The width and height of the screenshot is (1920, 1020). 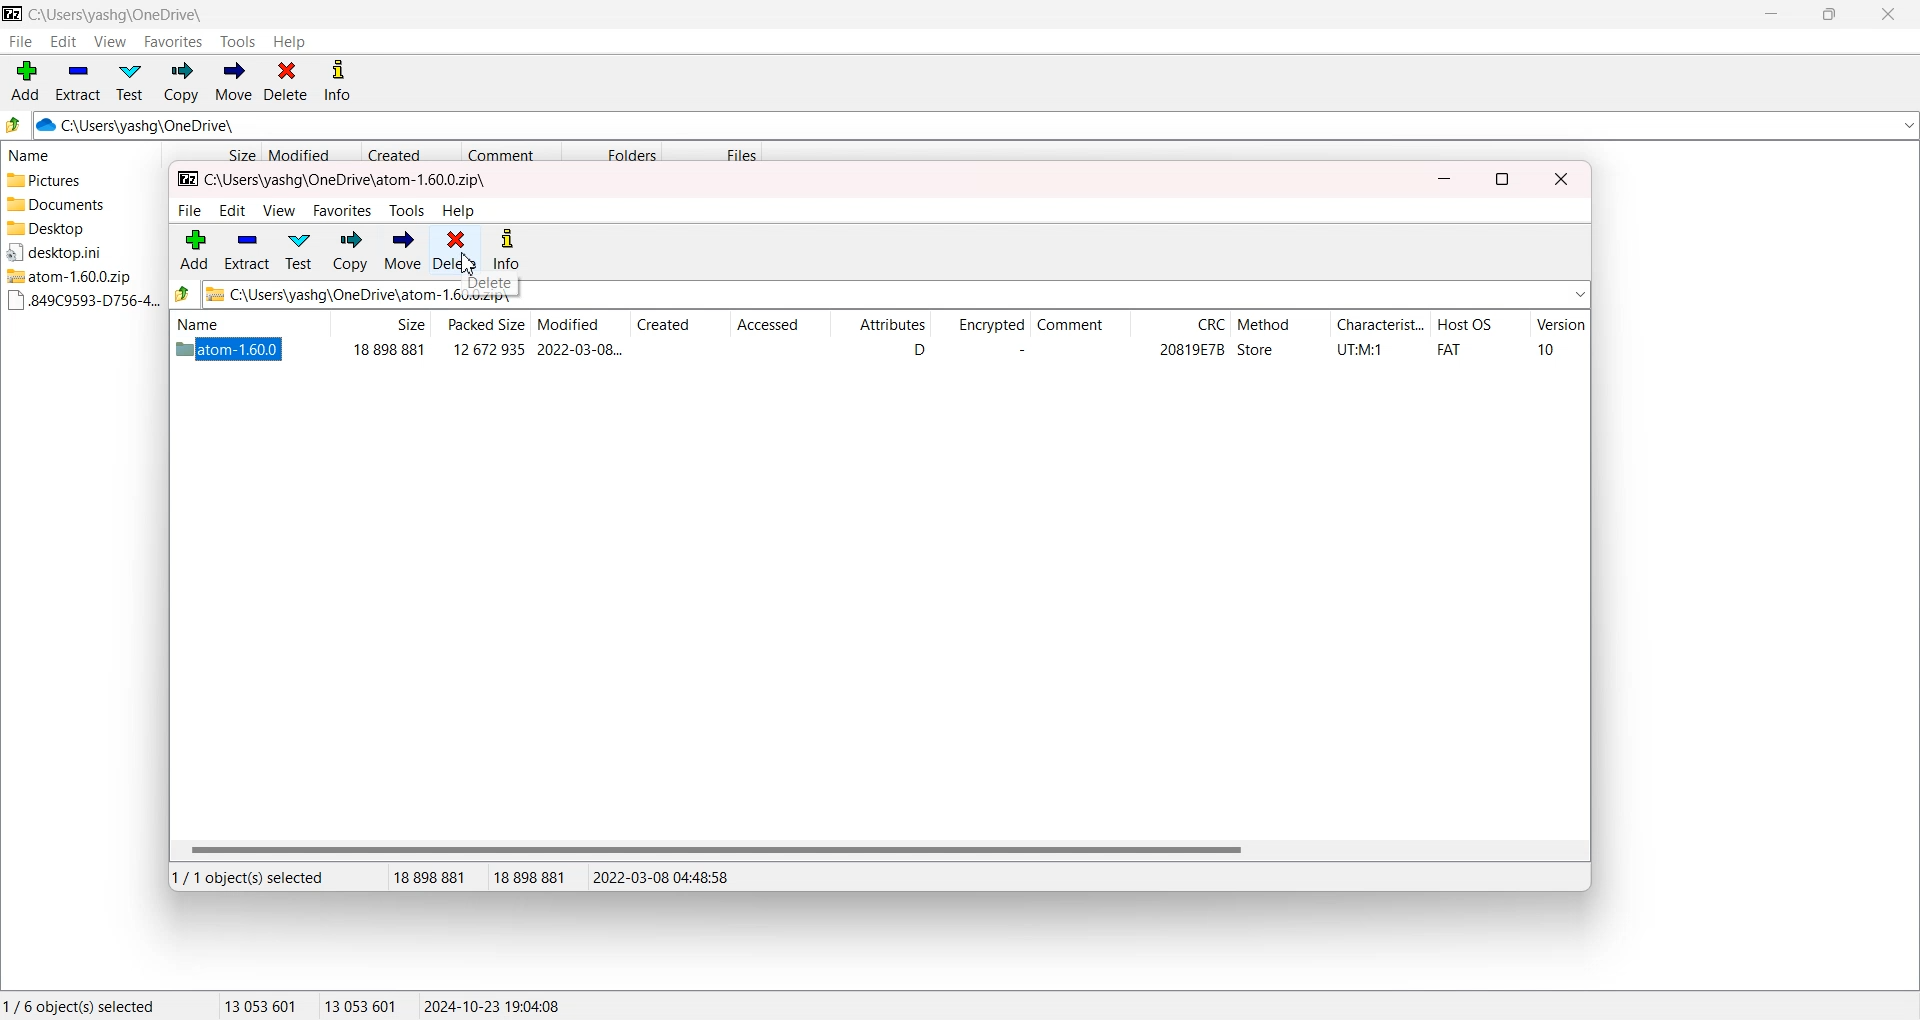 I want to click on 2022-03-08 04:48:58, so click(x=663, y=877).